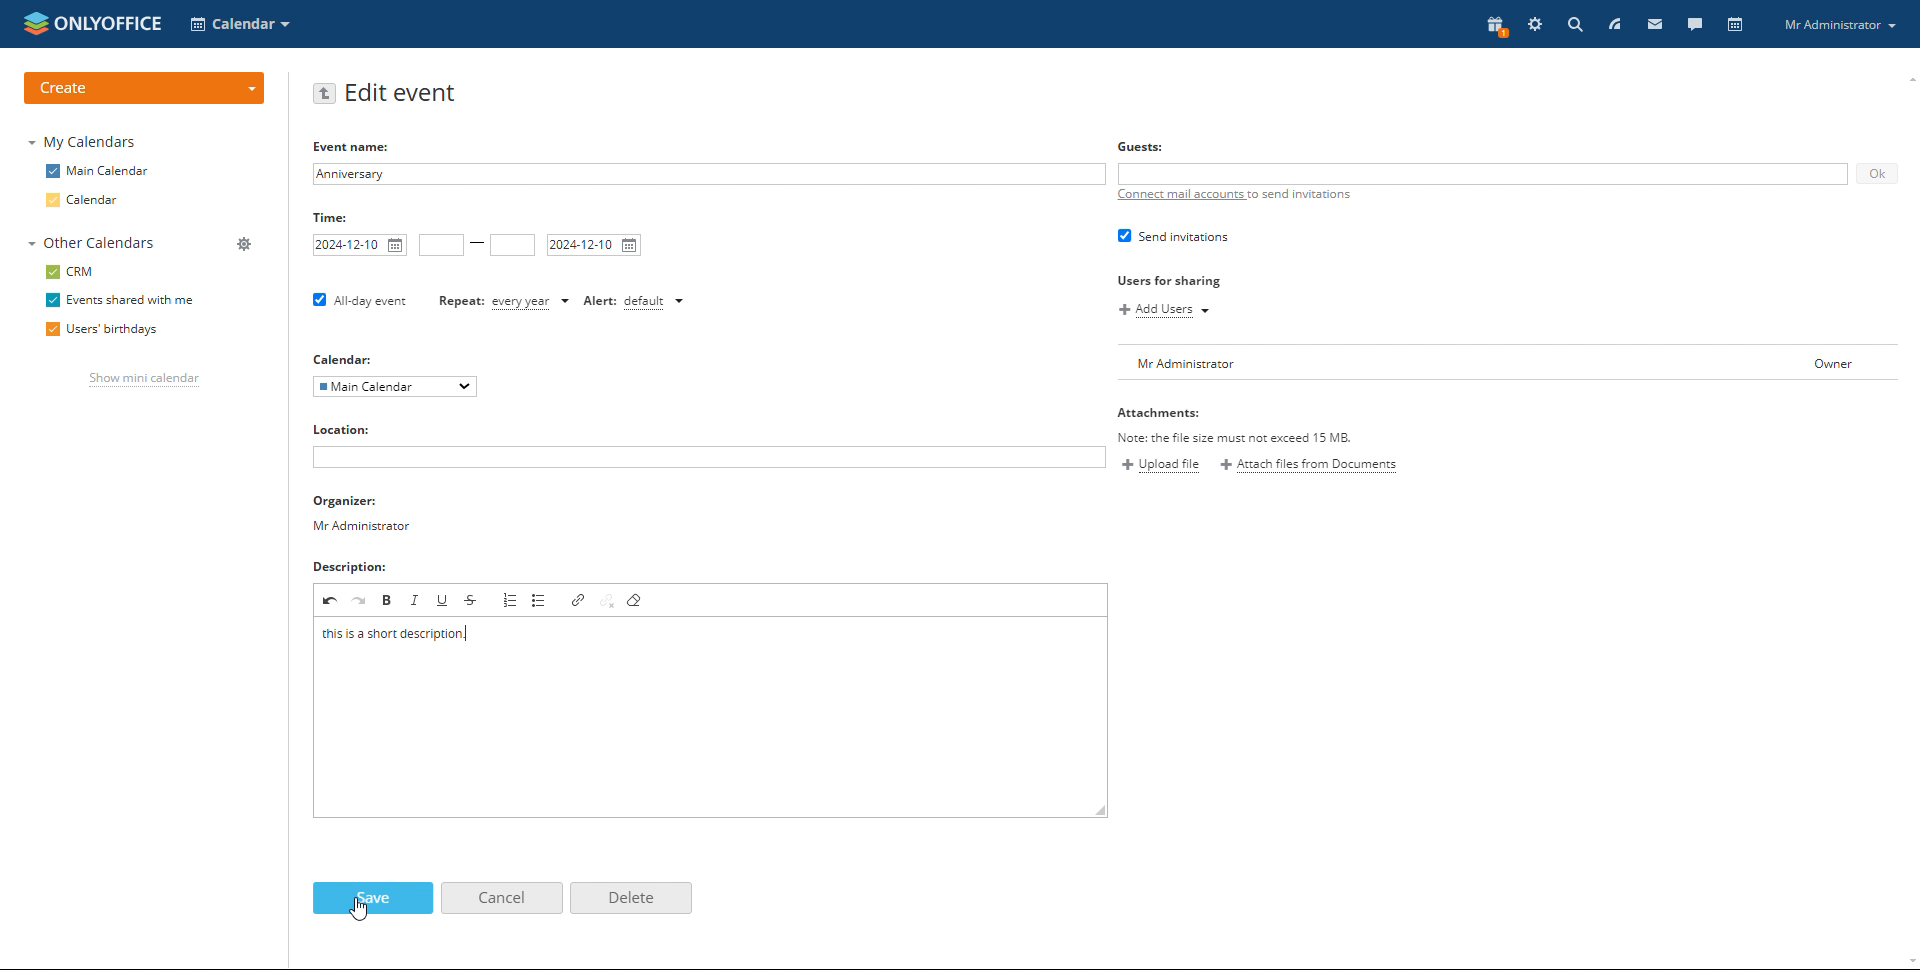 The image size is (1920, 970). Describe the element at coordinates (707, 174) in the screenshot. I see `add event name` at that location.